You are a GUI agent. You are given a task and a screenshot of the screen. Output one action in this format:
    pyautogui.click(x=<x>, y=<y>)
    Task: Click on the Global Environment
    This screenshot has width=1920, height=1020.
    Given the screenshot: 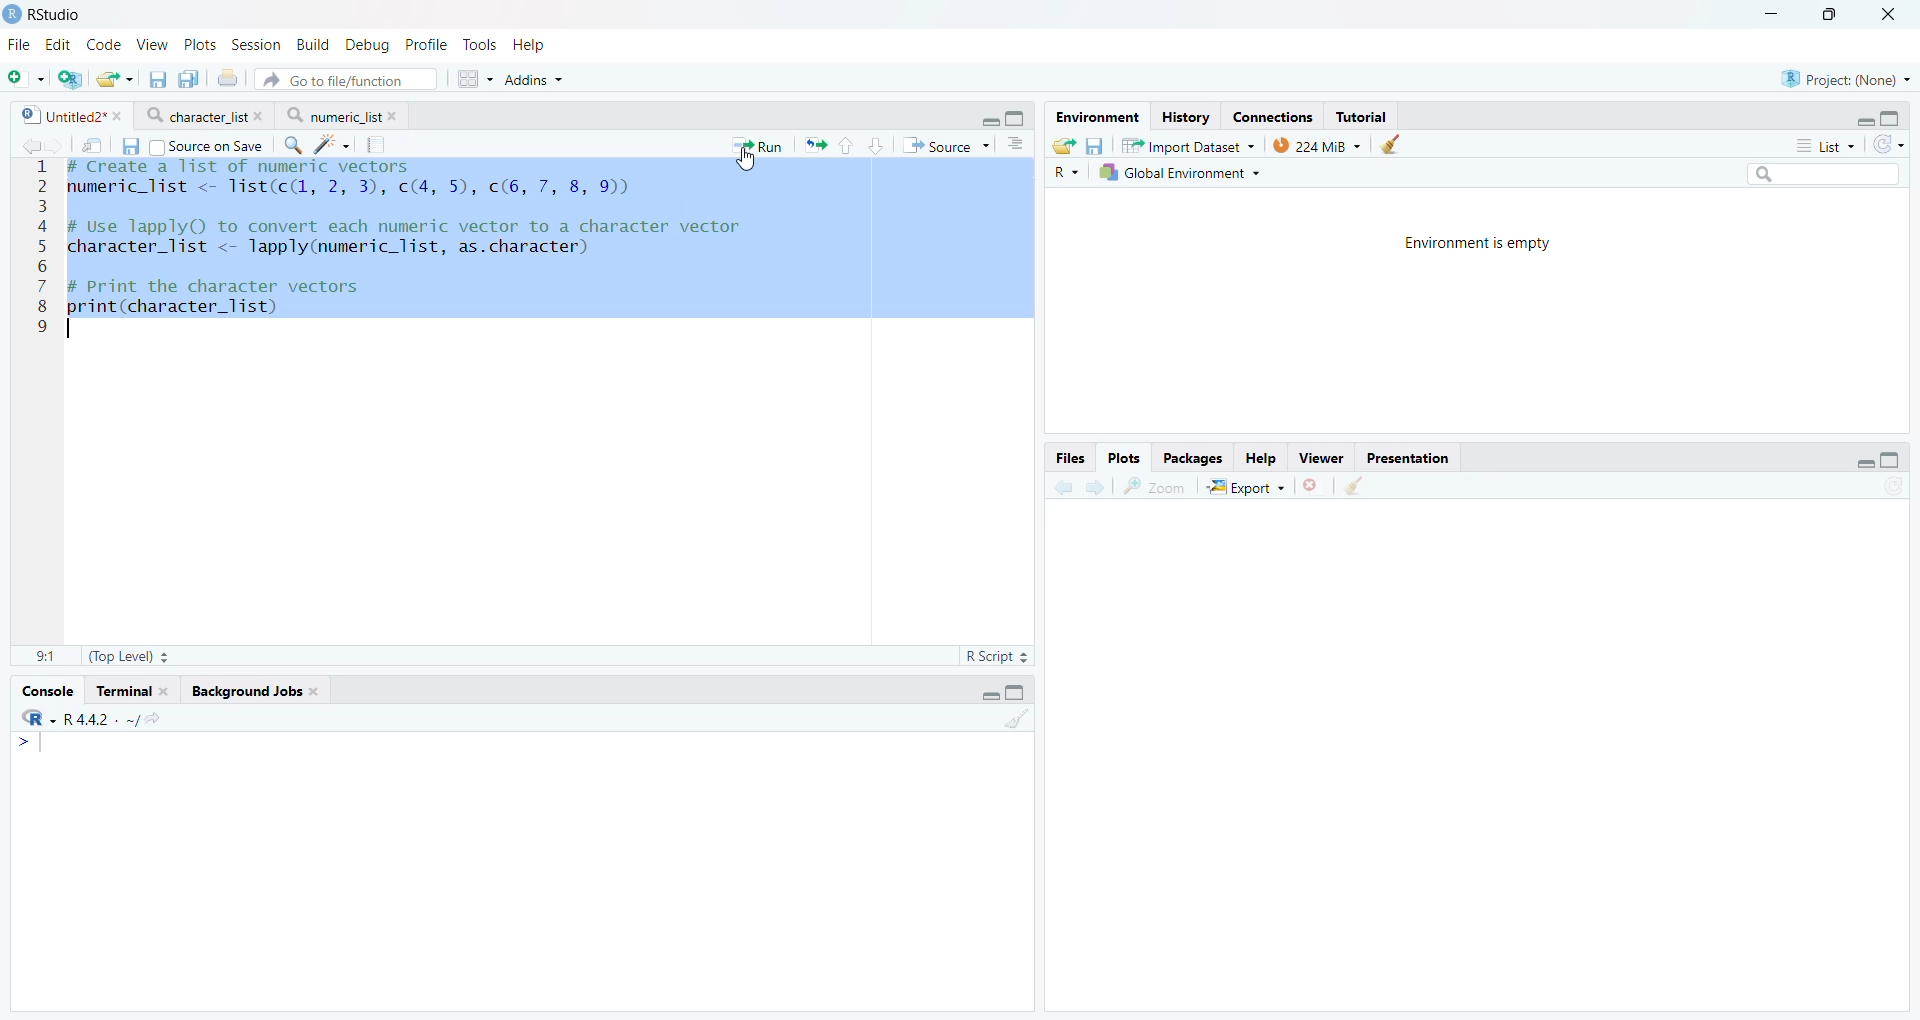 What is the action you would take?
    pyautogui.click(x=1179, y=174)
    